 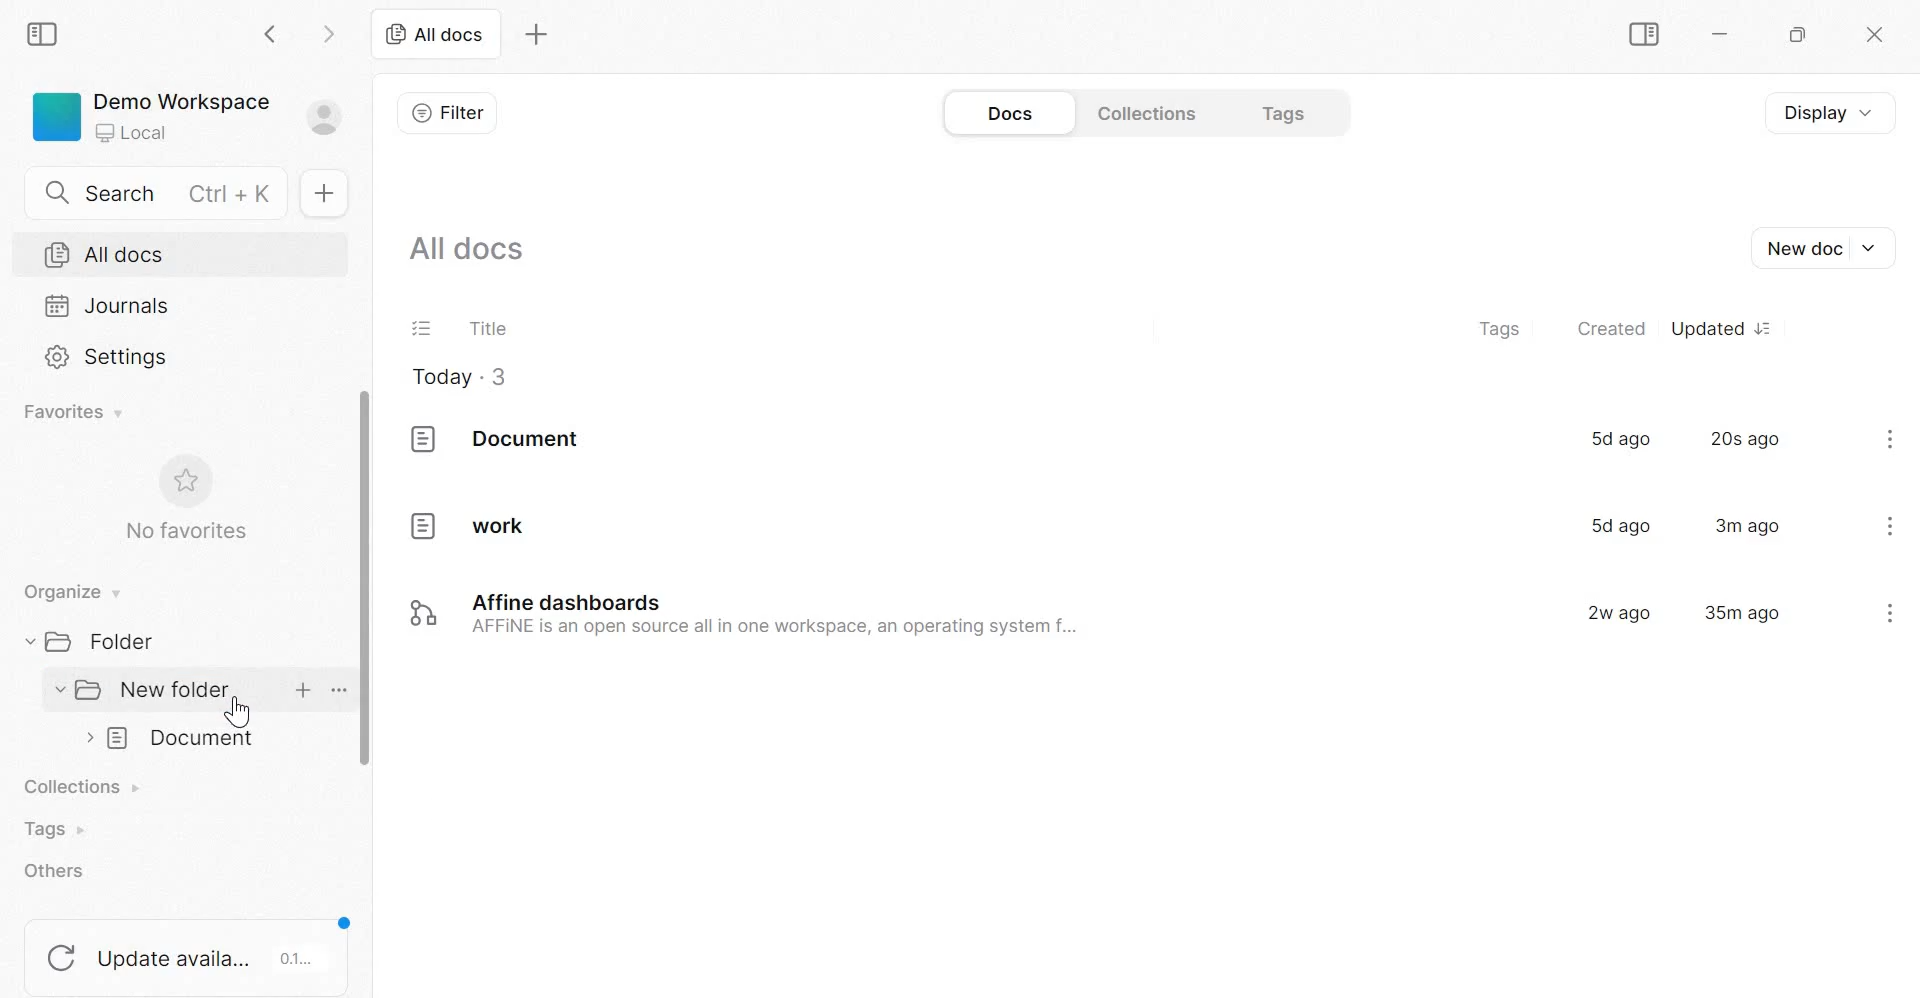 I want to click on Journals, so click(x=109, y=305).